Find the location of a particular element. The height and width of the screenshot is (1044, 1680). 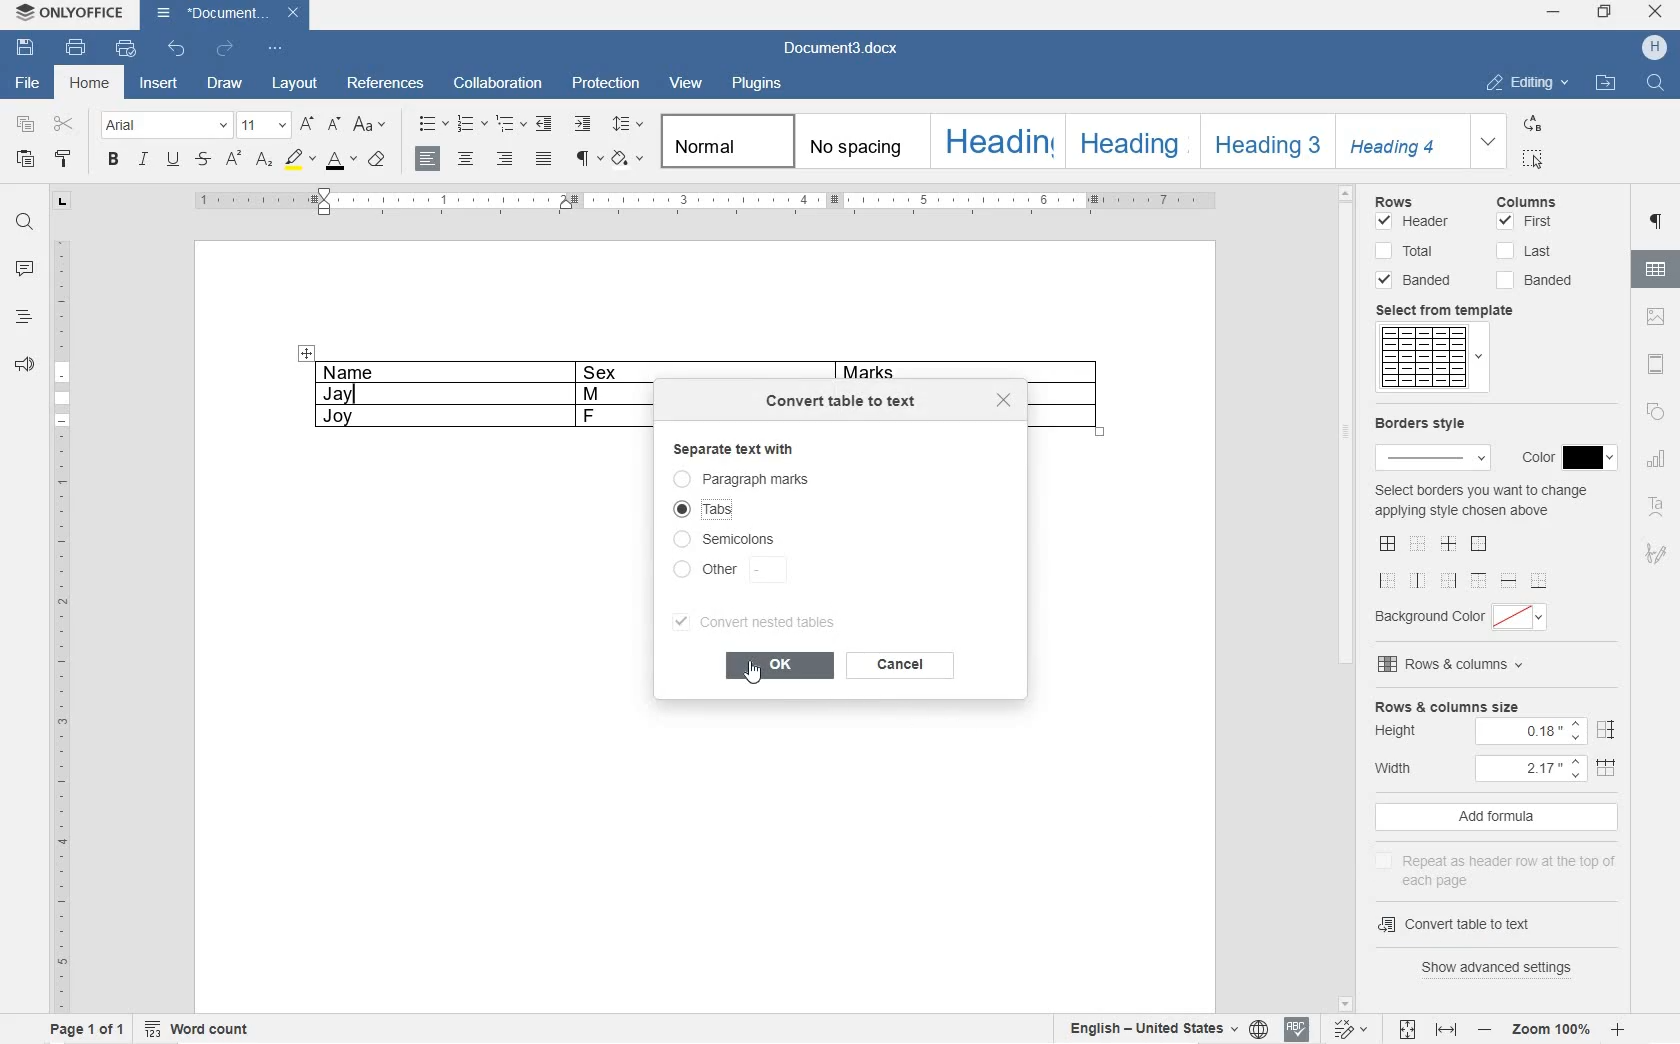

CHANGE CASE is located at coordinates (371, 124).